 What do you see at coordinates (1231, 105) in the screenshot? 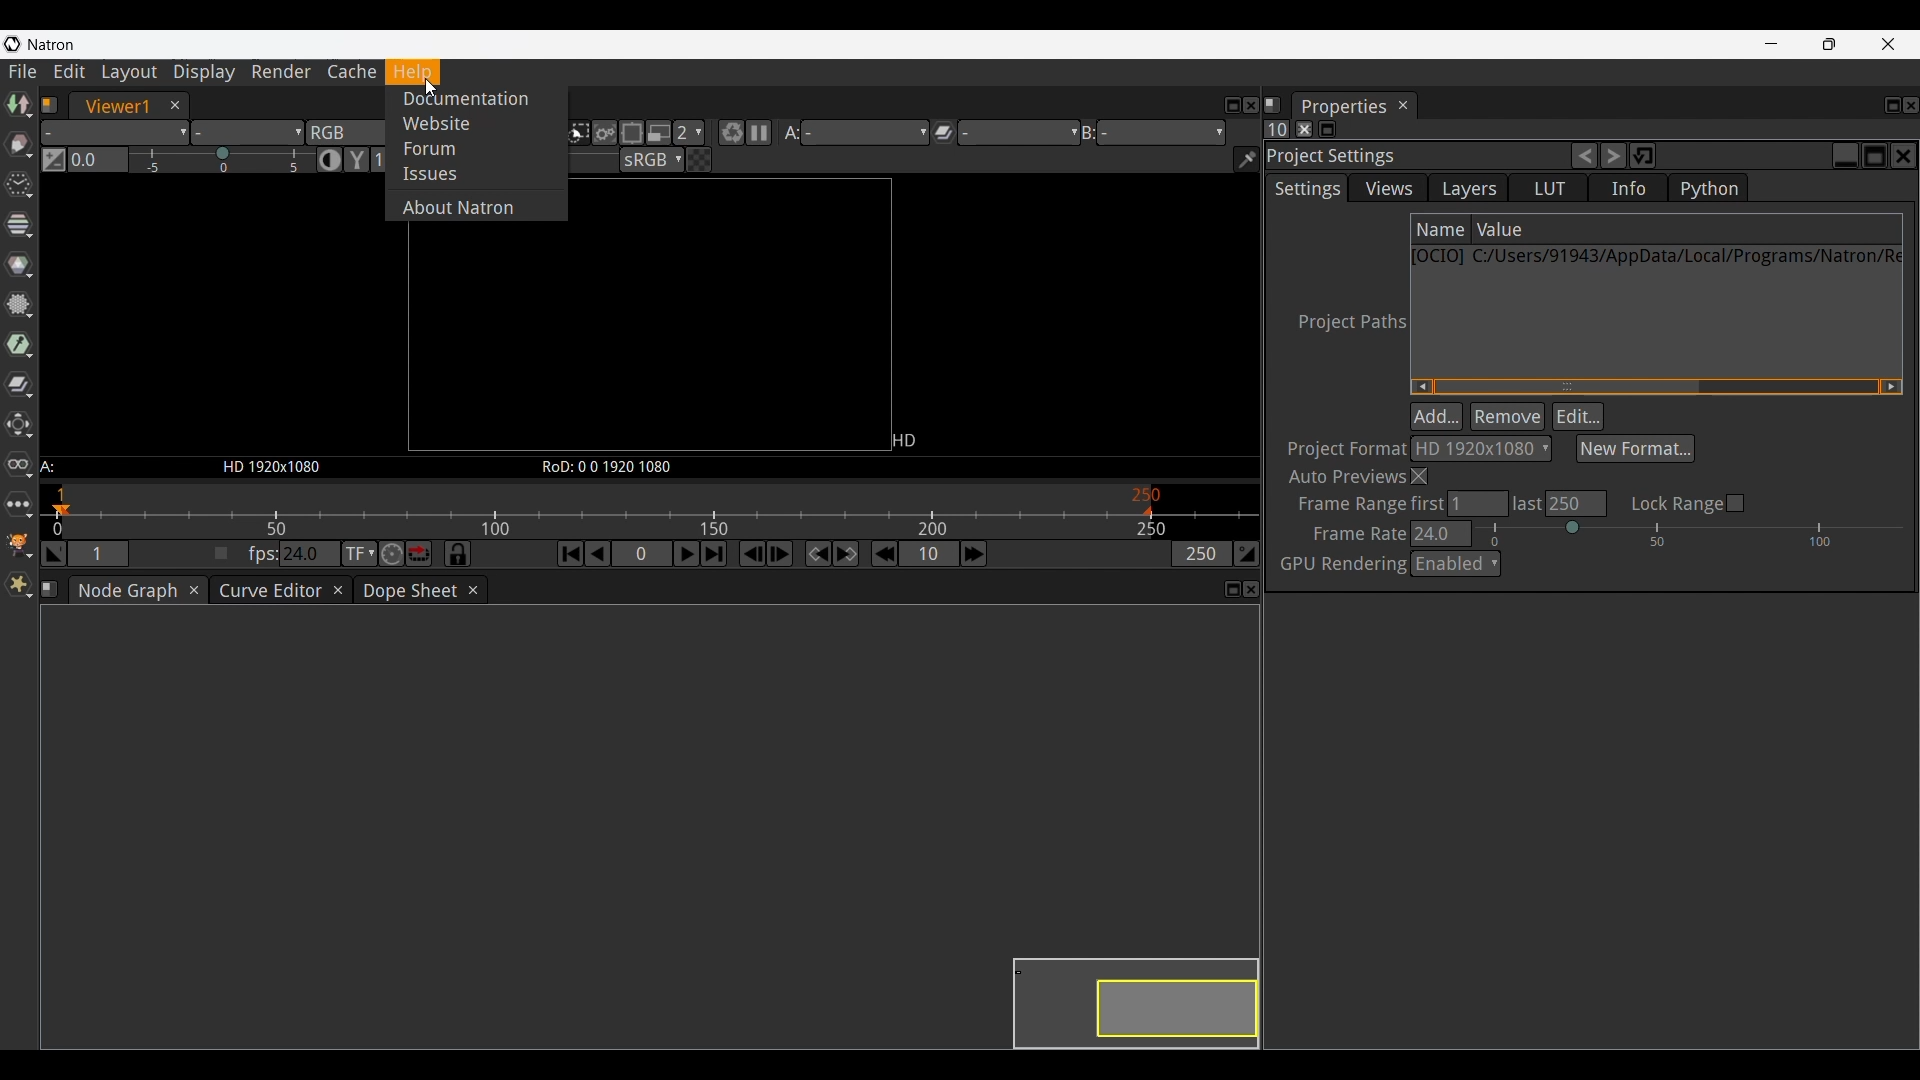
I see `Float pane 1` at bounding box center [1231, 105].